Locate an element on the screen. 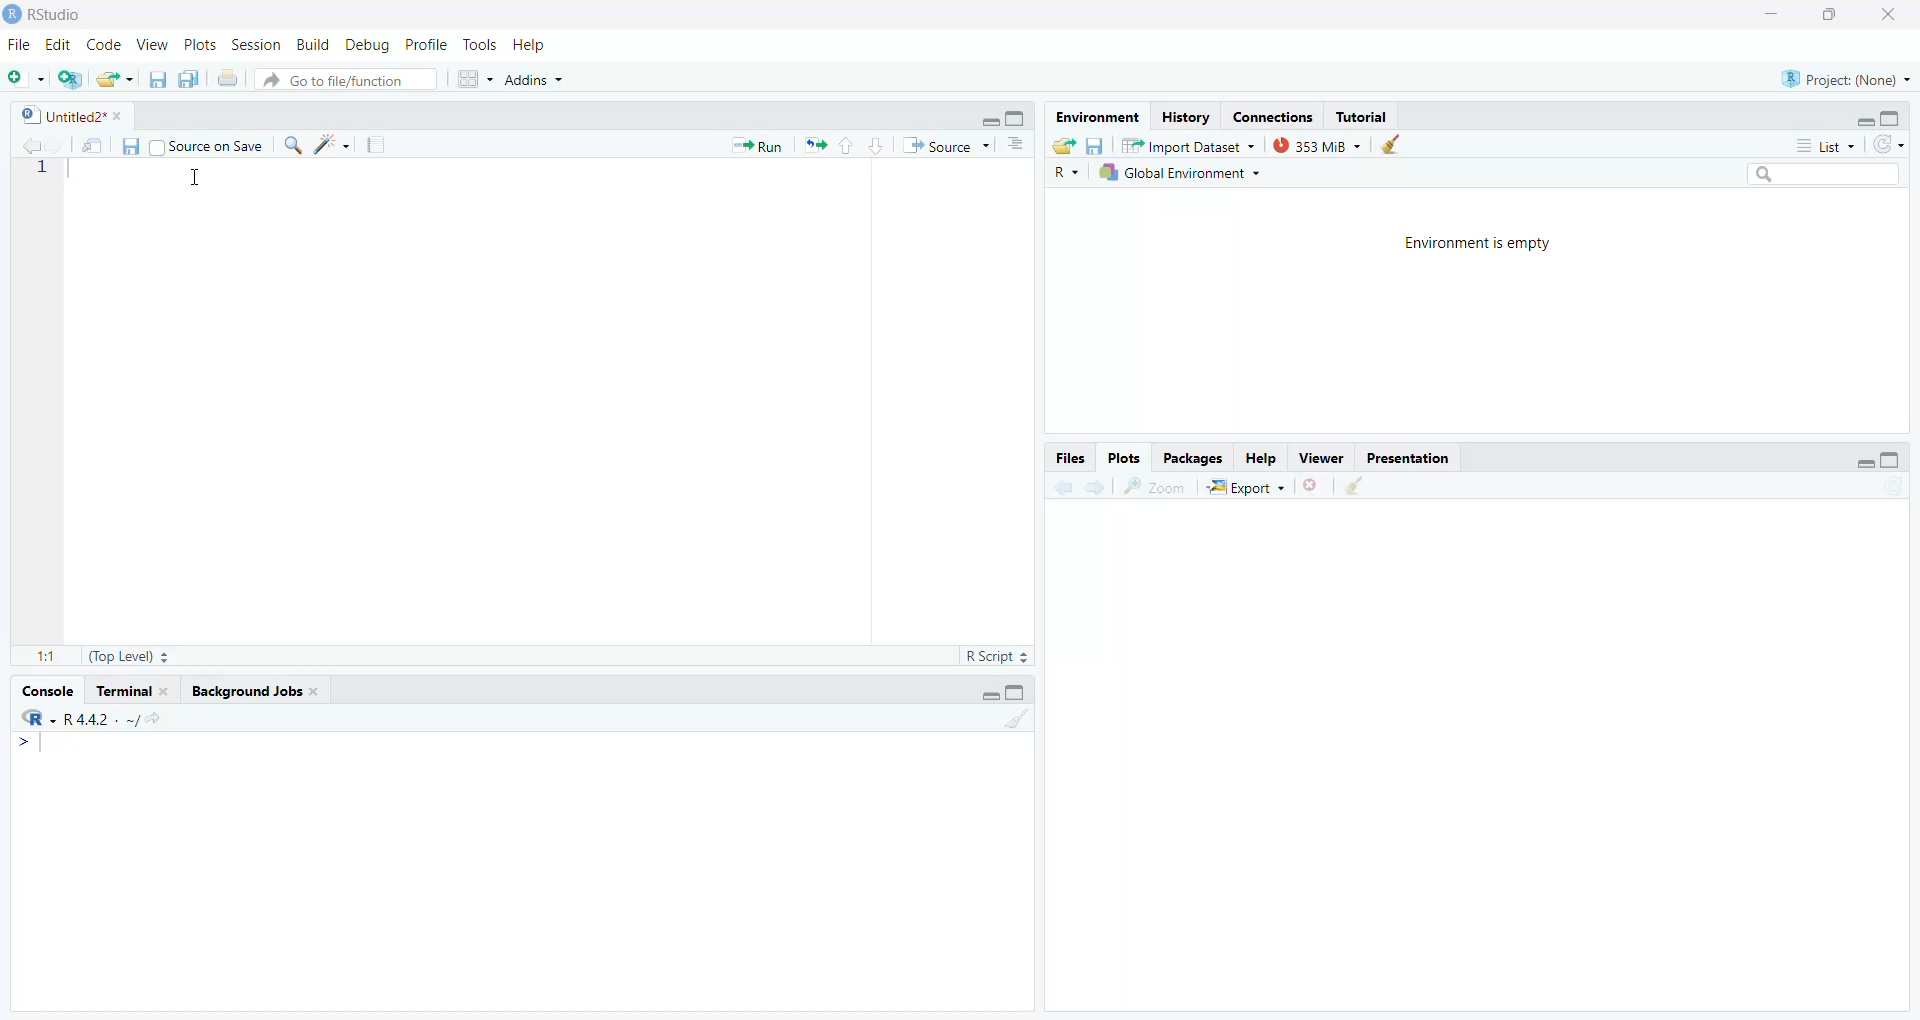  Global Environment ~ is located at coordinates (1186, 176).